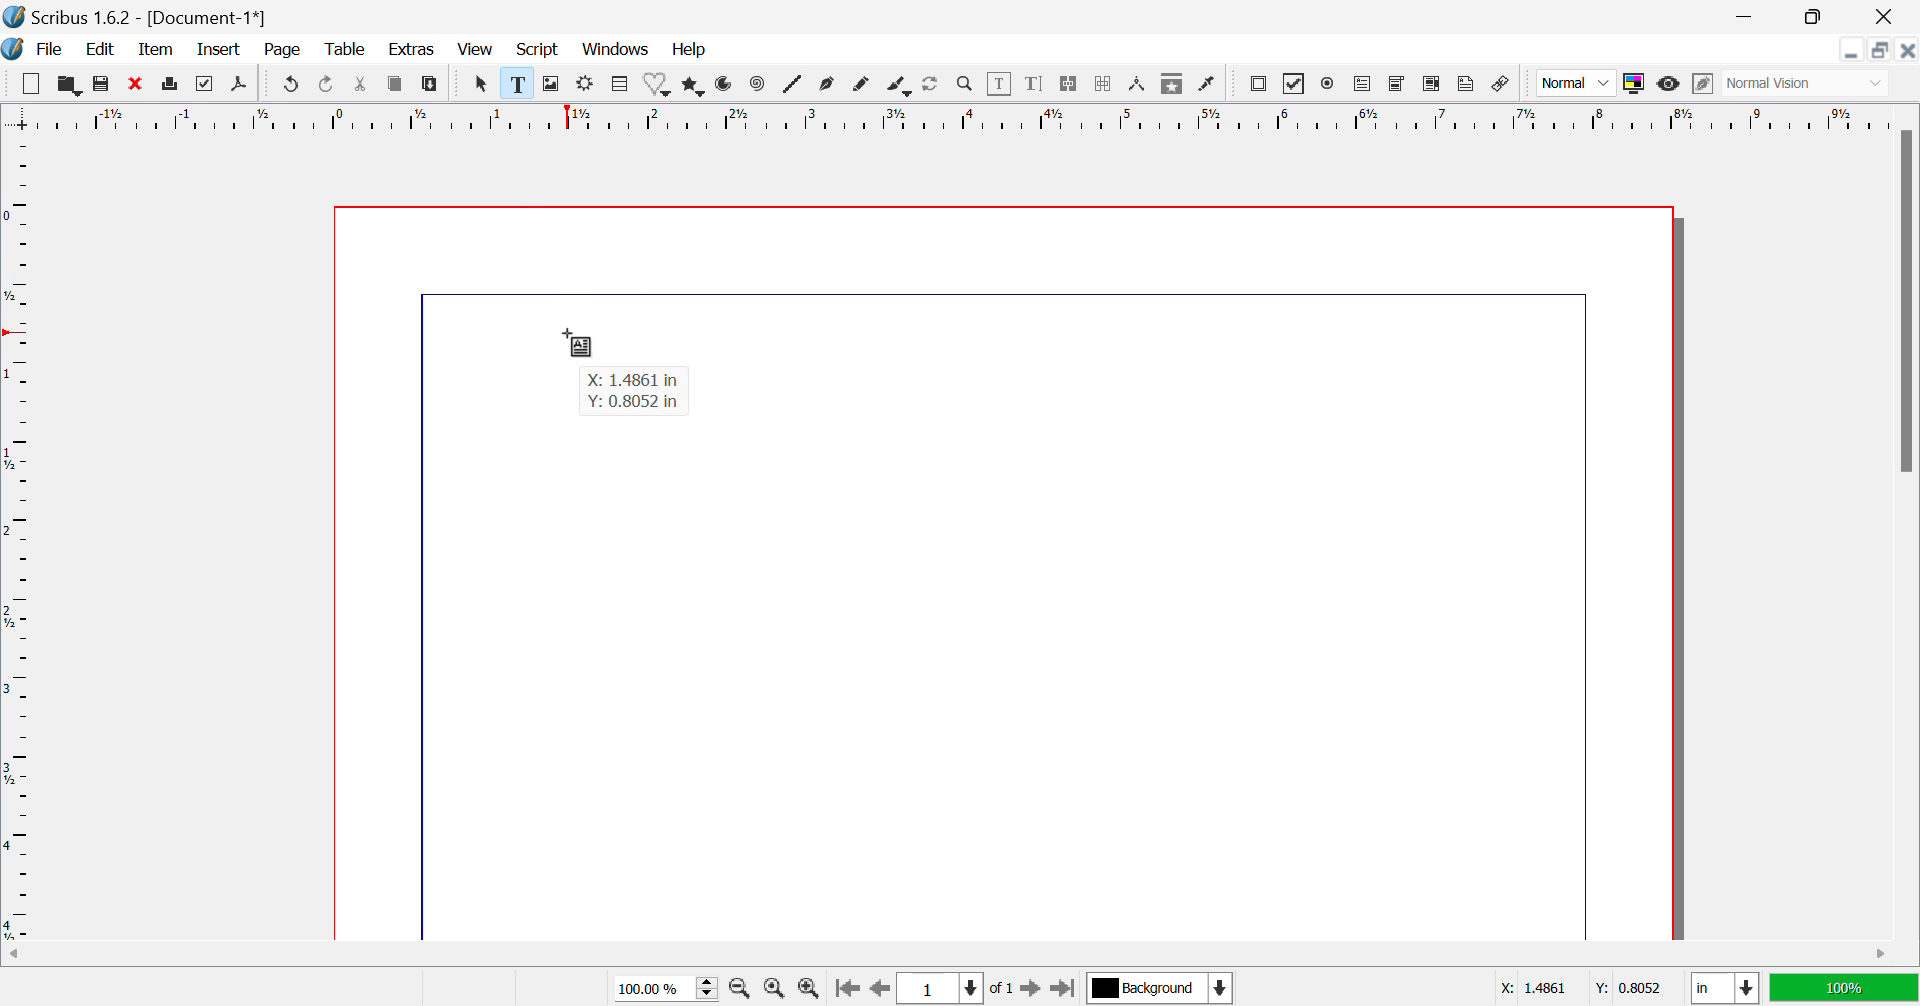  Describe the element at coordinates (1032, 987) in the screenshot. I see `Next Page` at that location.